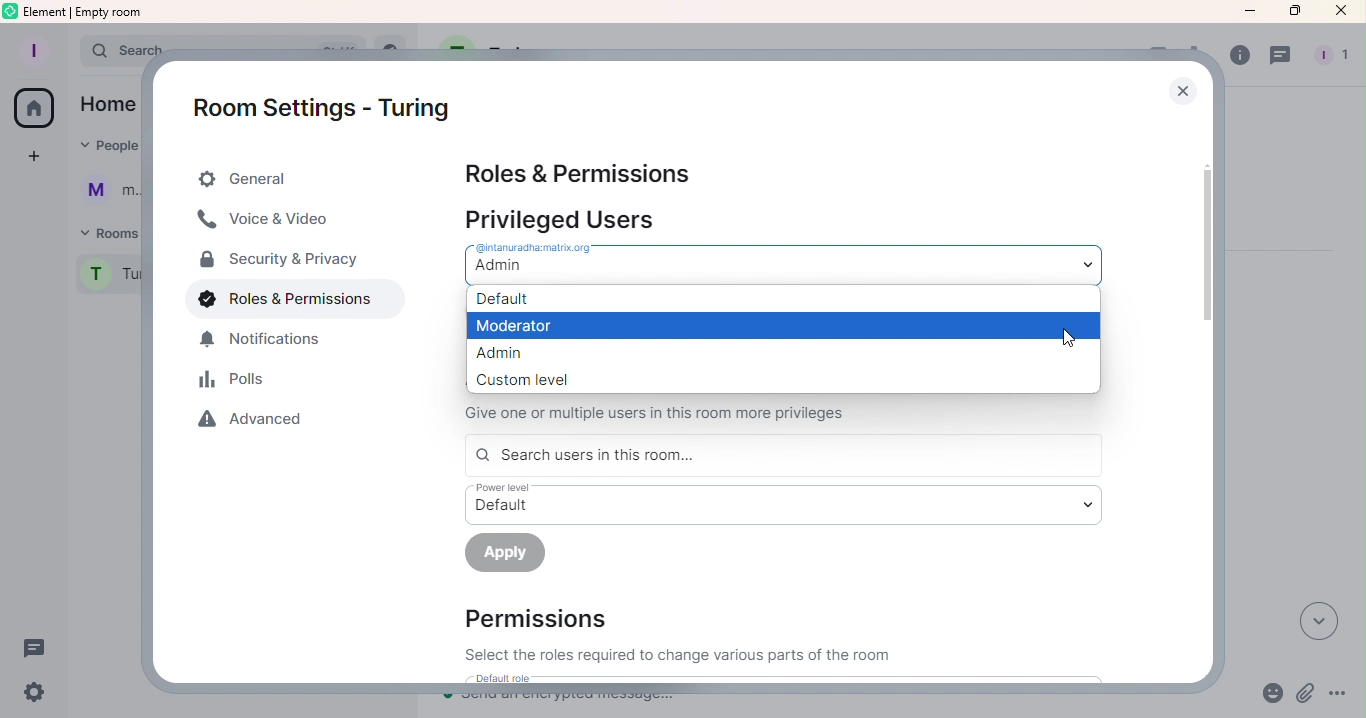  Describe the element at coordinates (1315, 621) in the screenshot. I see `Scroll to most recent messages` at that location.